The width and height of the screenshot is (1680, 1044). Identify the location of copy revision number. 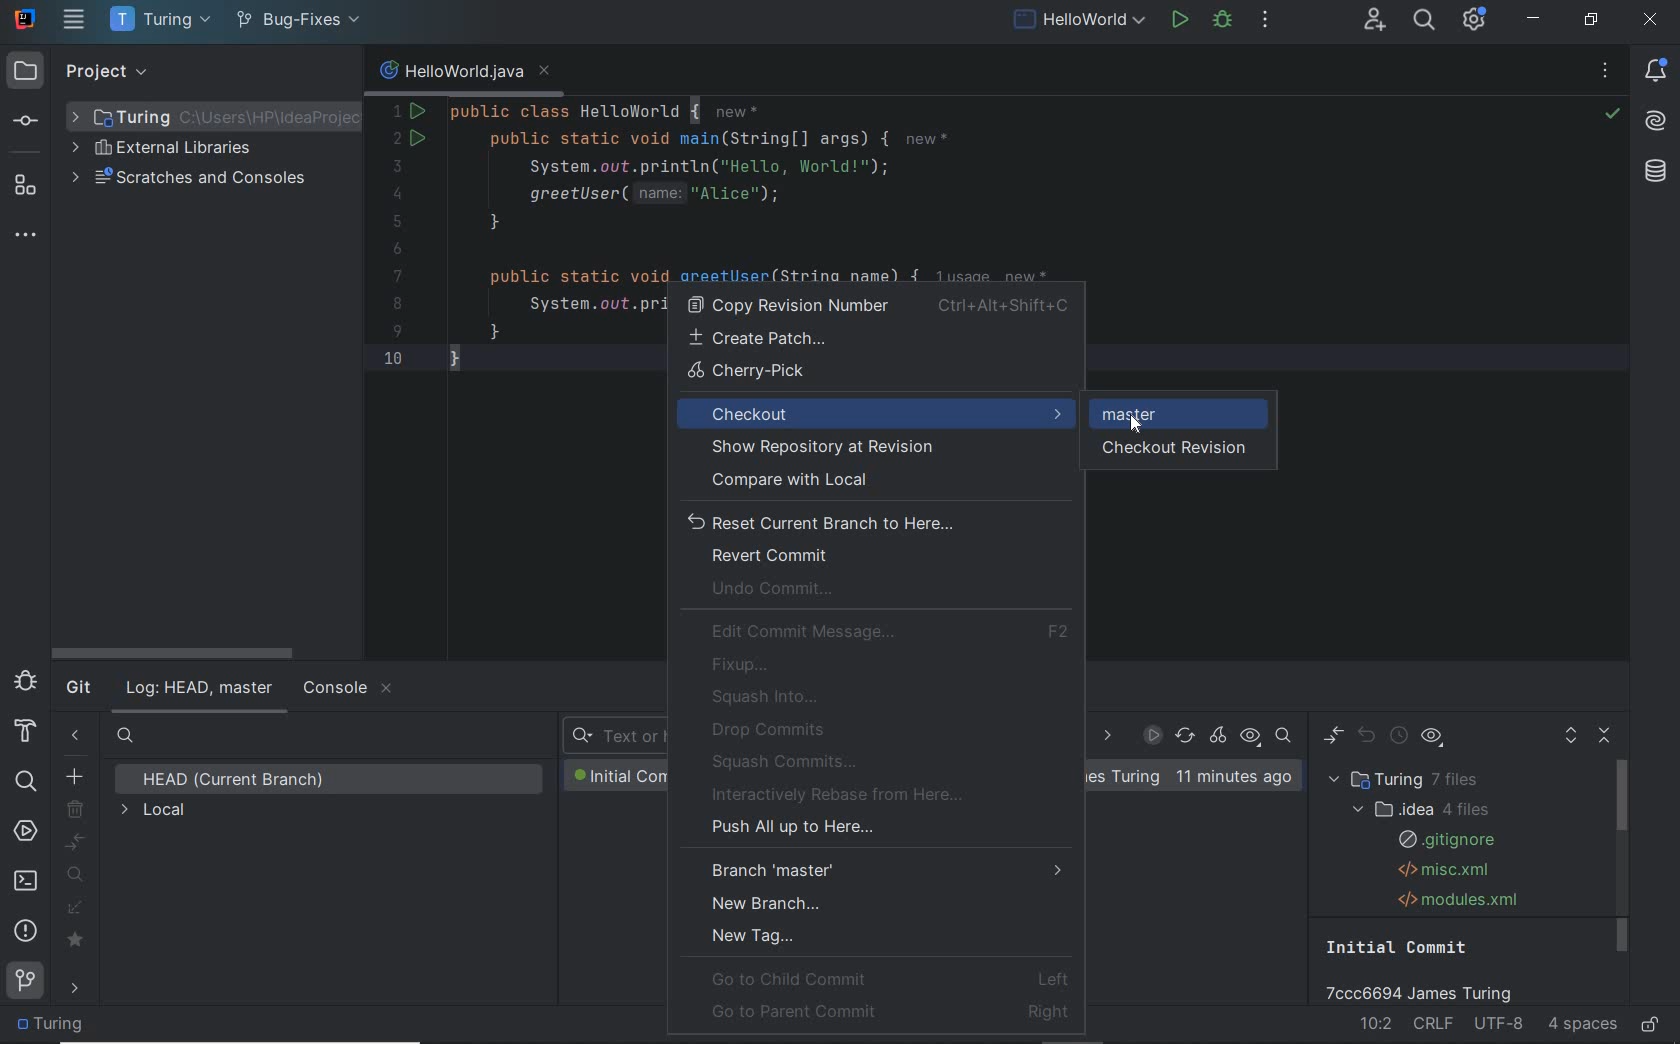
(877, 306).